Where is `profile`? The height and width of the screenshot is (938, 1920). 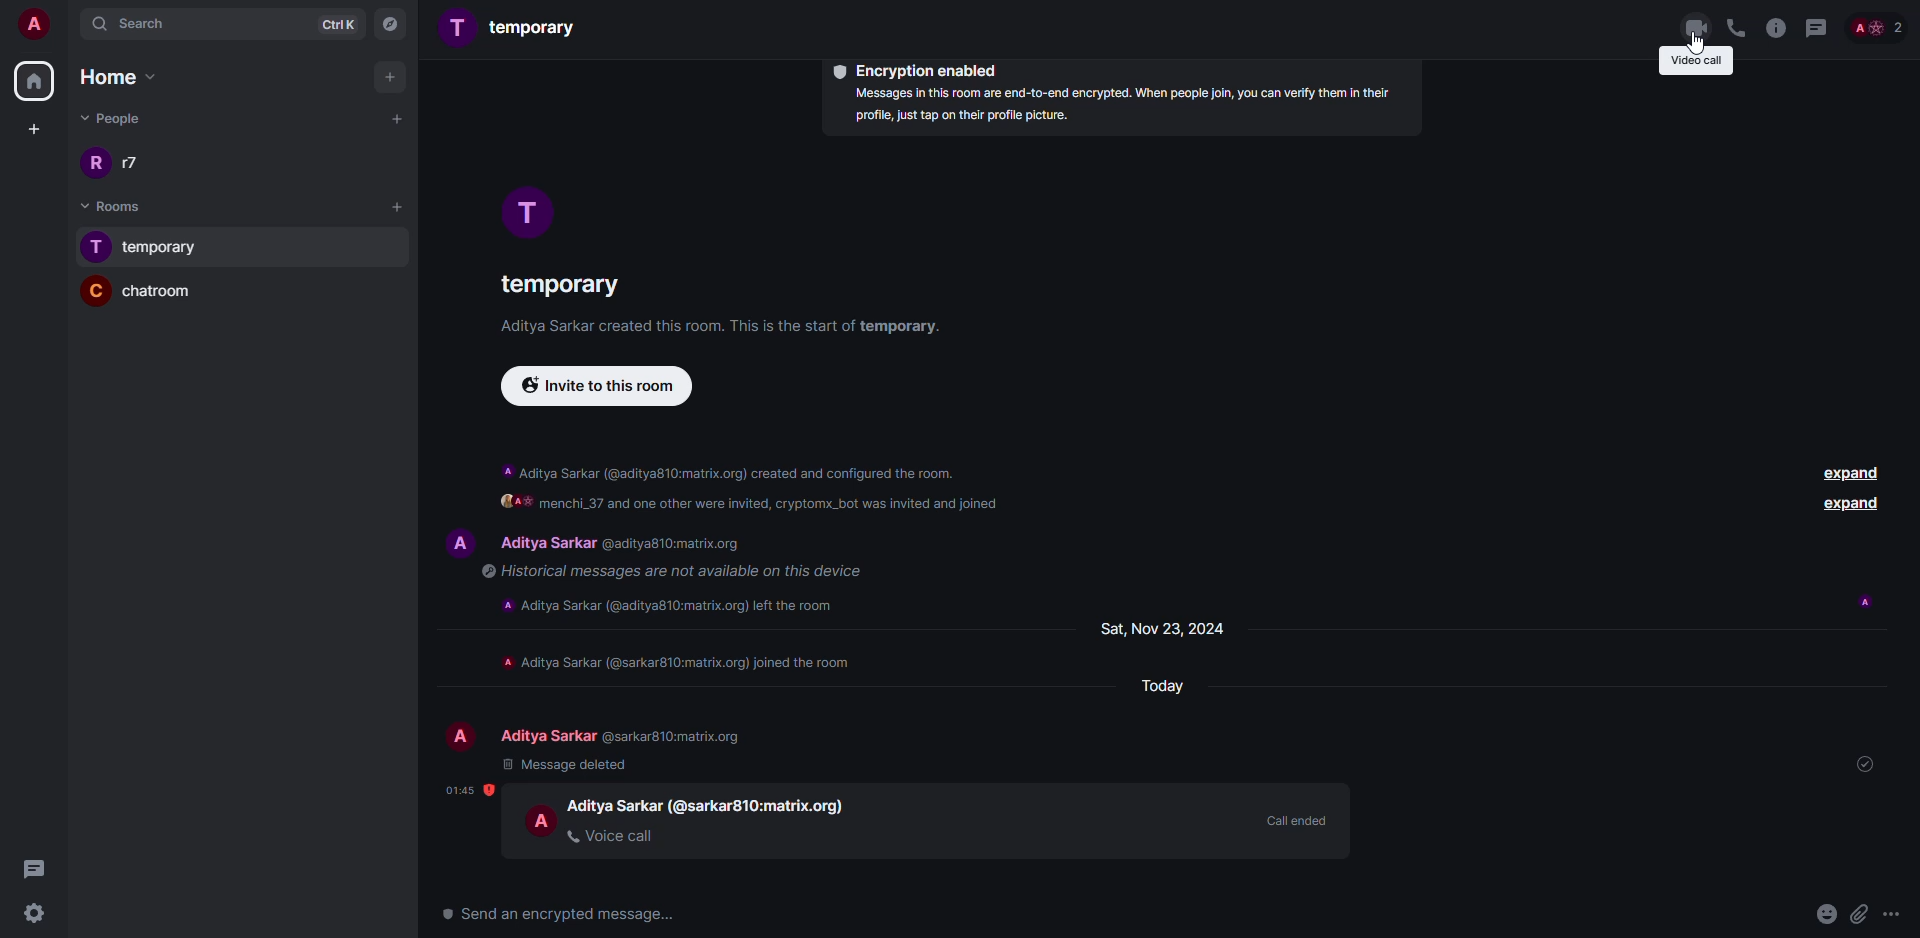
profile is located at coordinates (93, 291).